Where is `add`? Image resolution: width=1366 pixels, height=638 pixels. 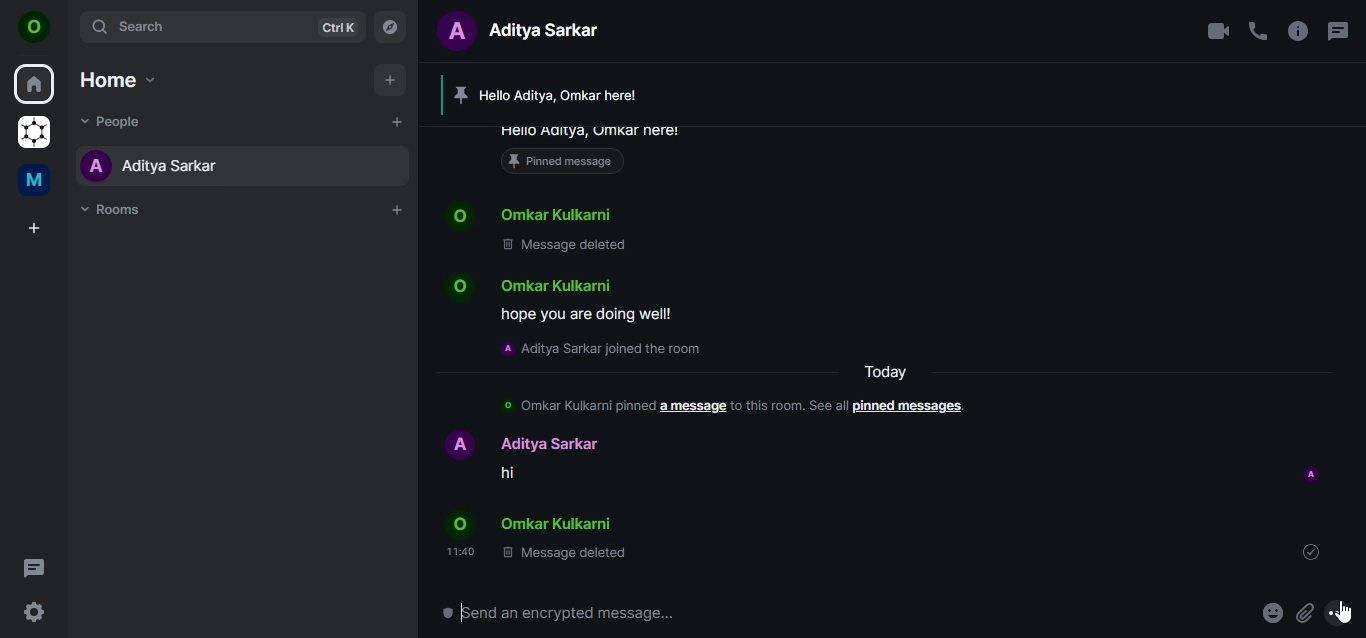
add is located at coordinates (396, 121).